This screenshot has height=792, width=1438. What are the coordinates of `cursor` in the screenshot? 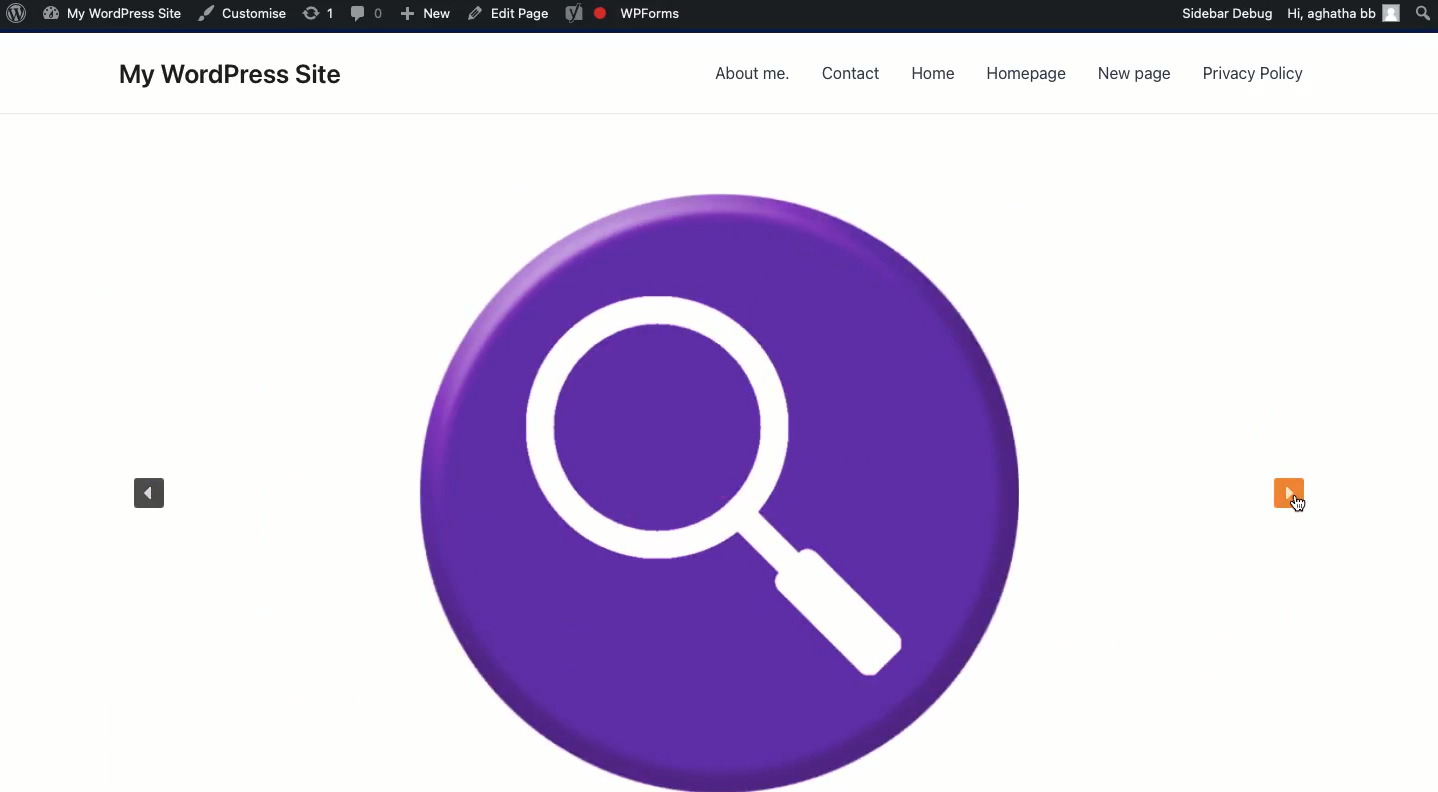 It's located at (1293, 517).